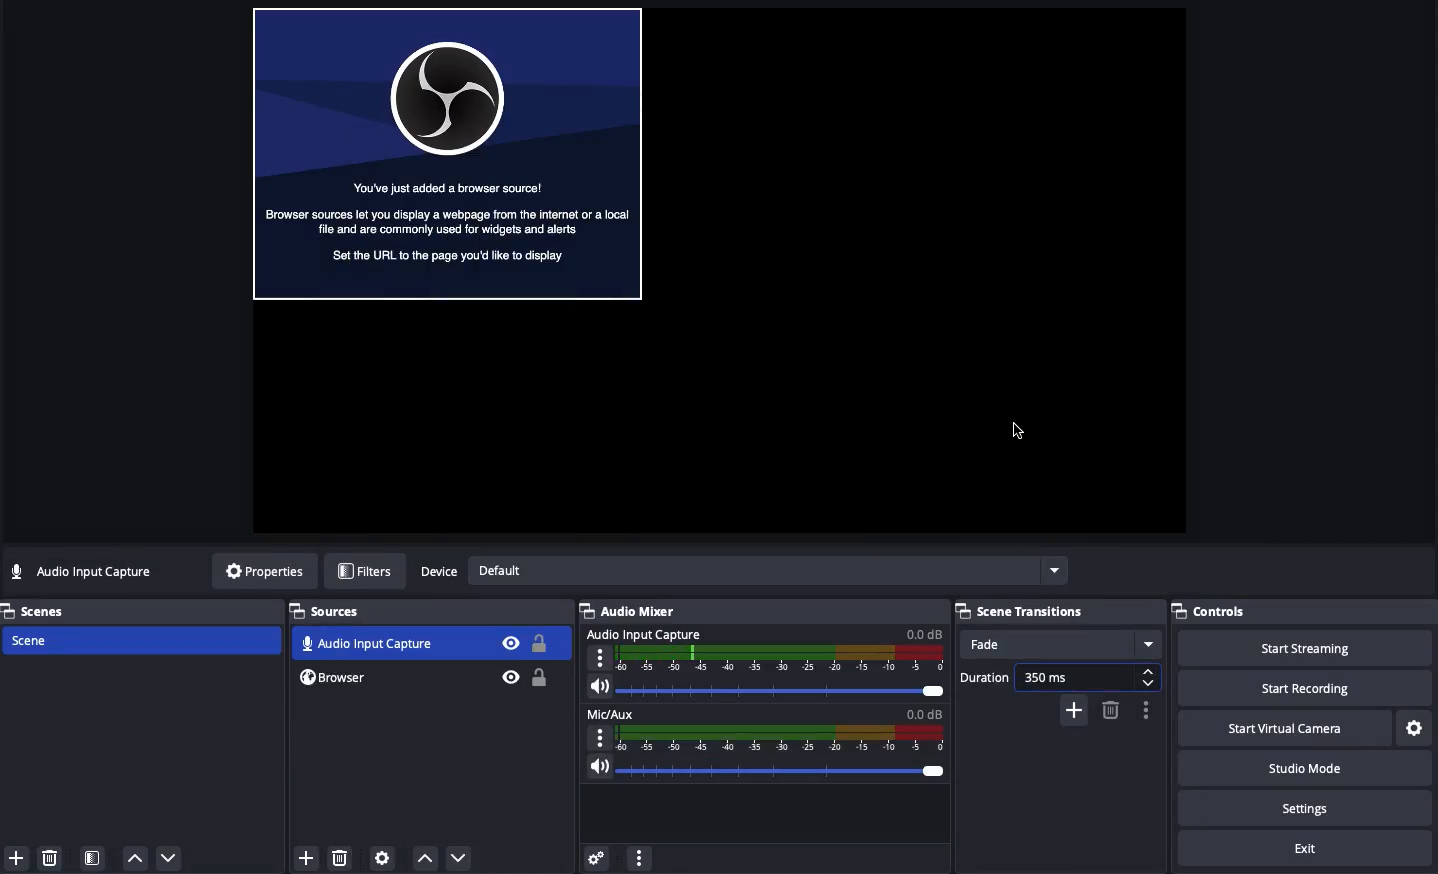 The height and width of the screenshot is (874, 1438). Describe the element at coordinates (1217, 611) in the screenshot. I see `Controls` at that location.